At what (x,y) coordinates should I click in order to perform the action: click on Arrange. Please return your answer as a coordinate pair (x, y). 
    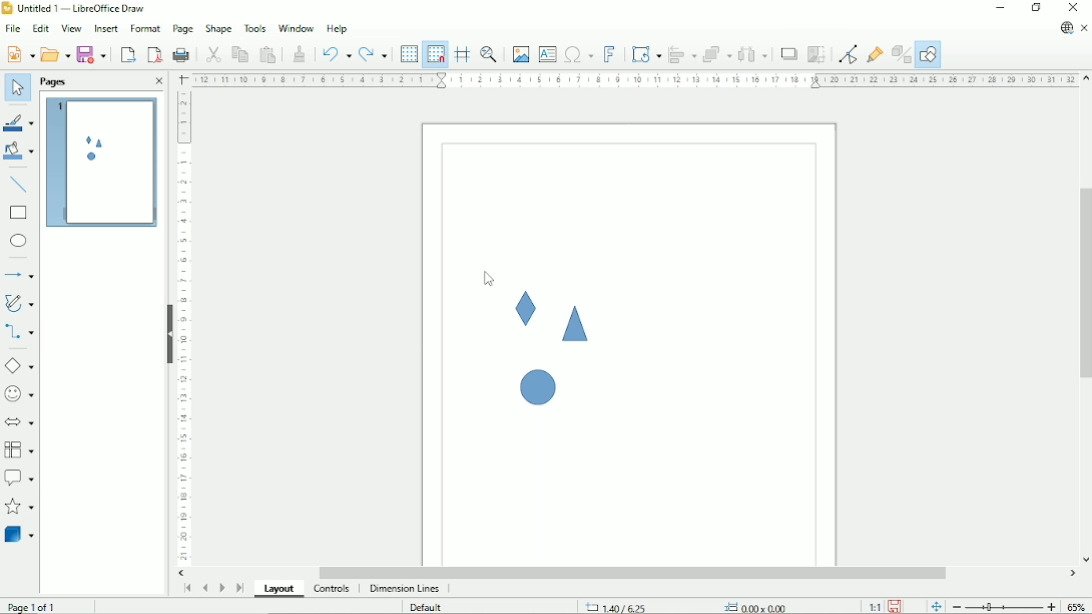
    Looking at the image, I should click on (717, 54).